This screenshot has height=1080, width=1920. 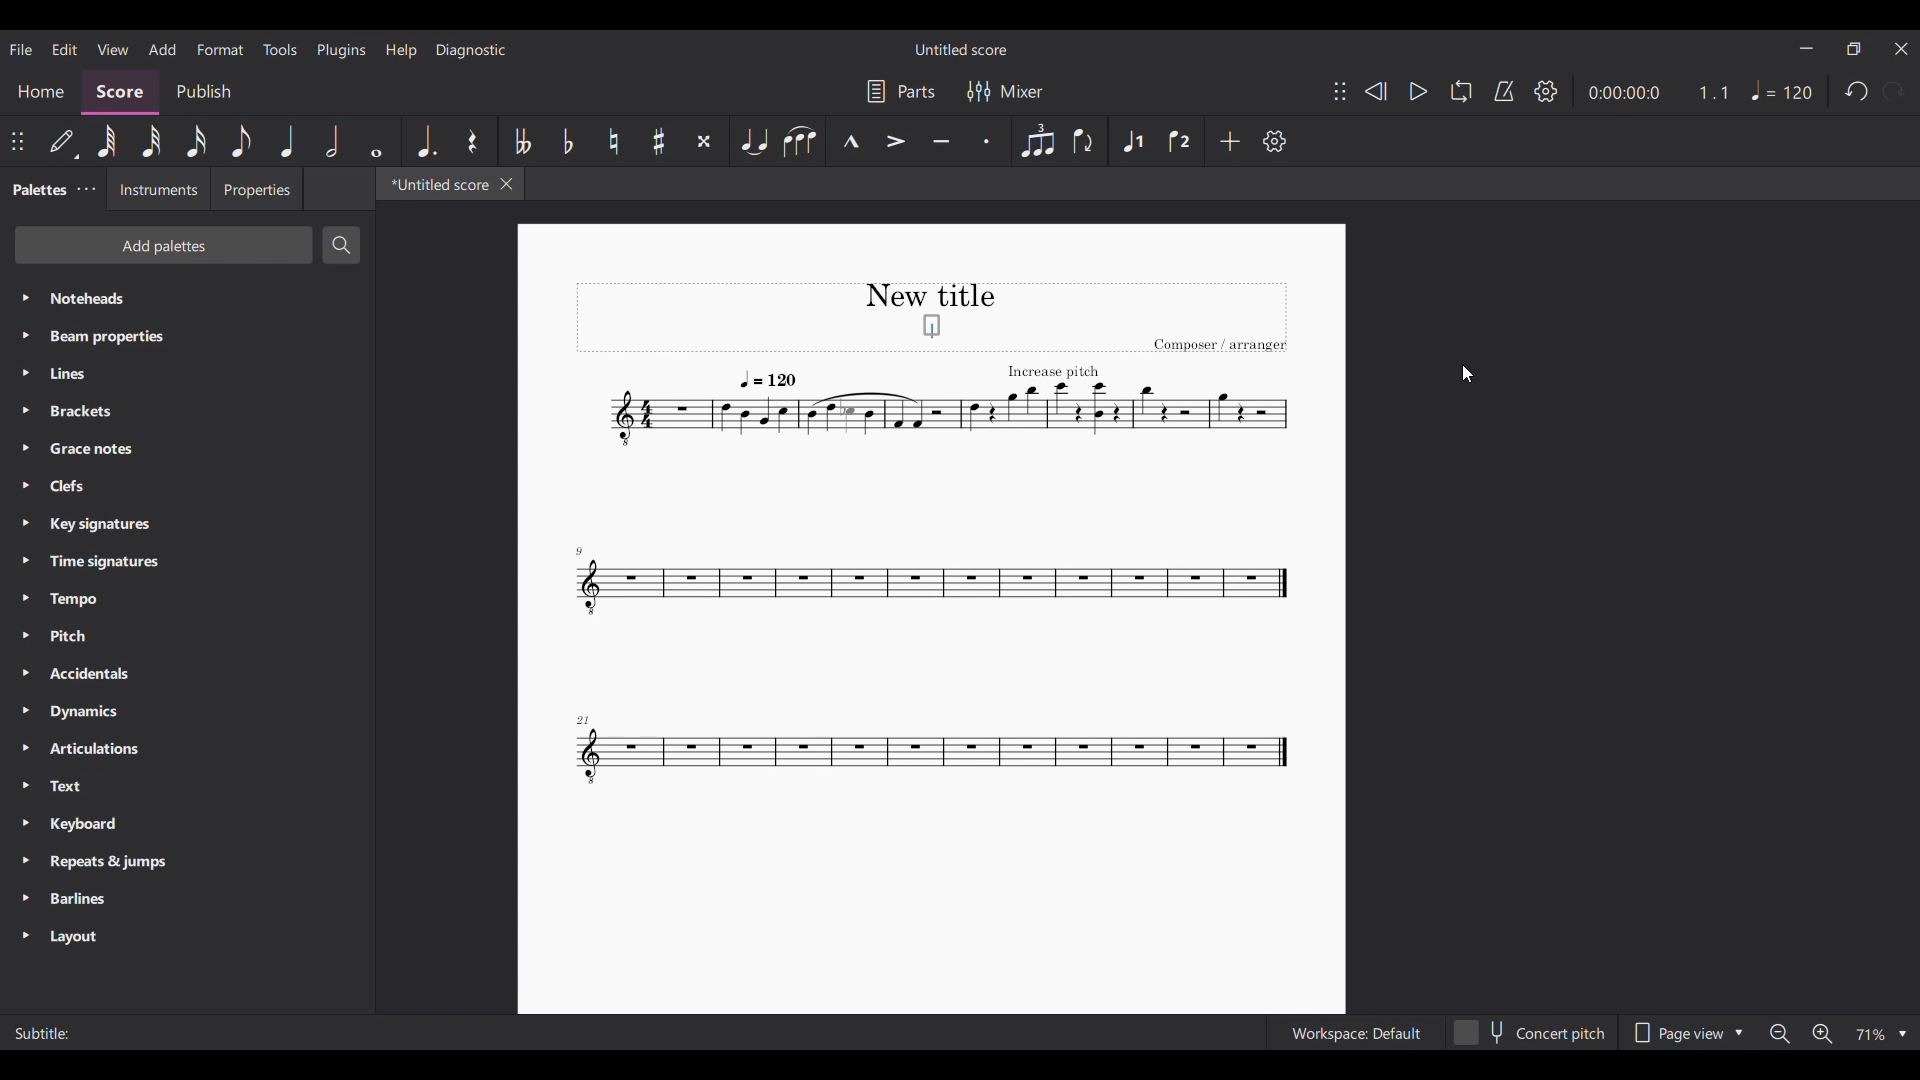 I want to click on Voice 2, so click(x=1181, y=141).